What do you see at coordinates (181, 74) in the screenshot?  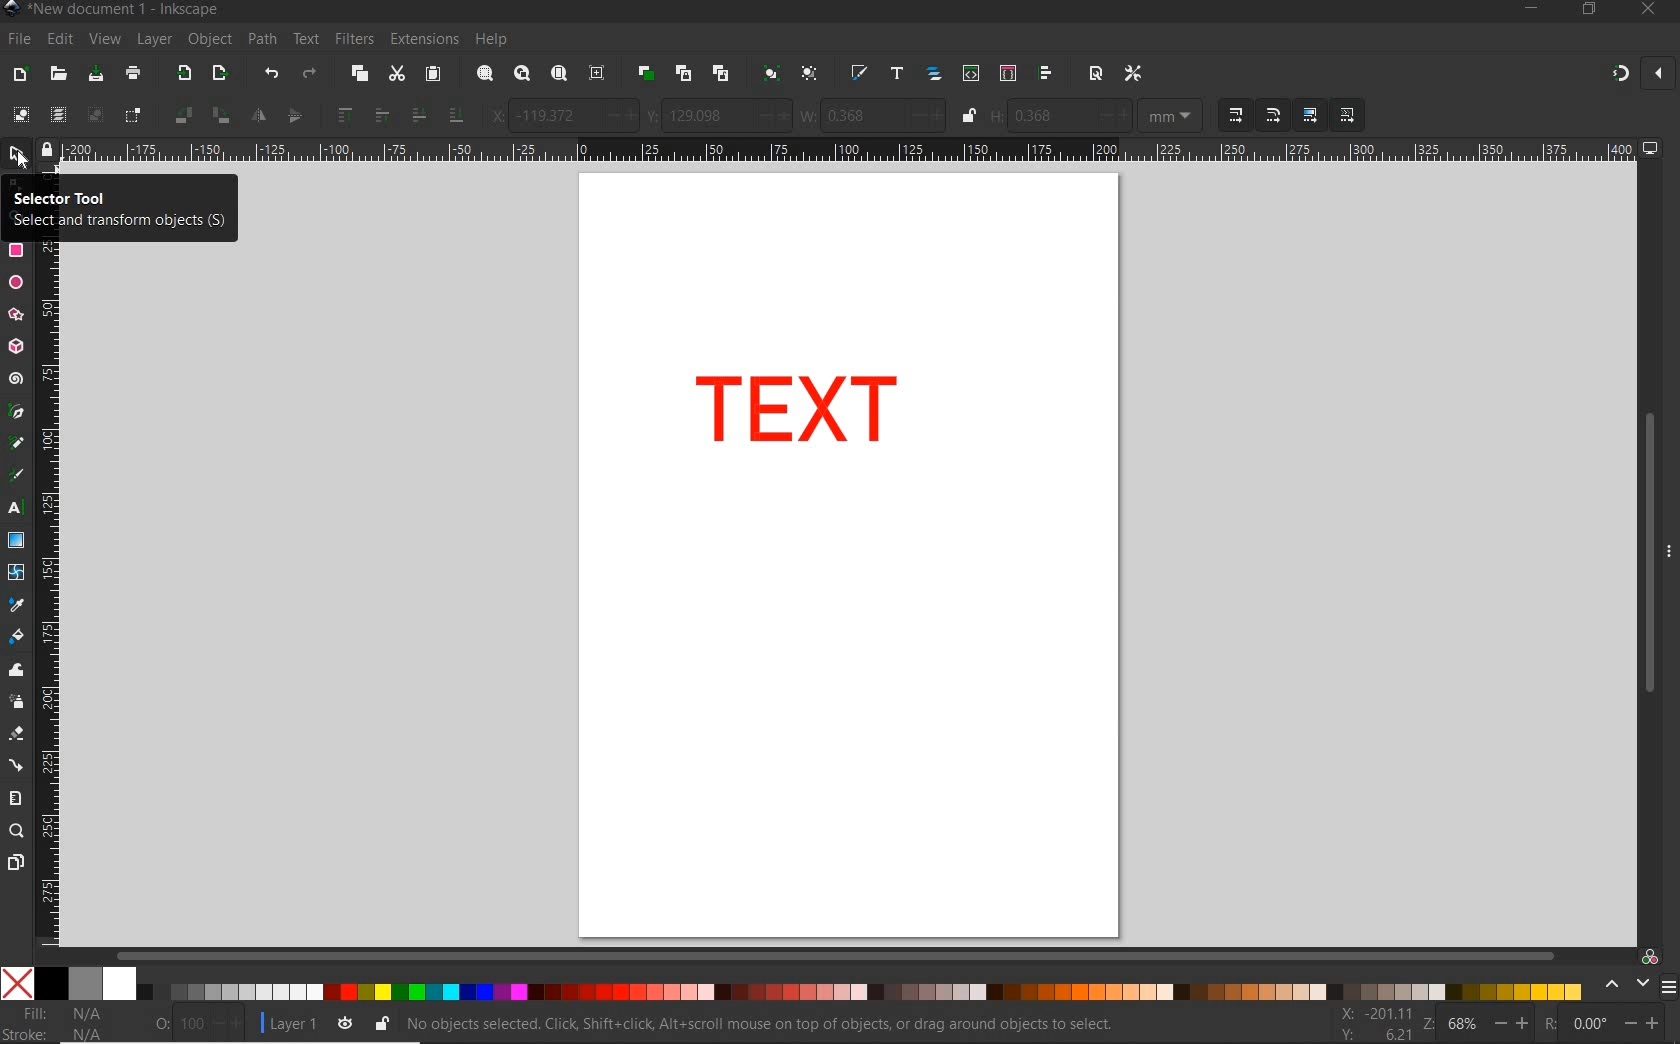 I see `IMPORT` at bounding box center [181, 74].